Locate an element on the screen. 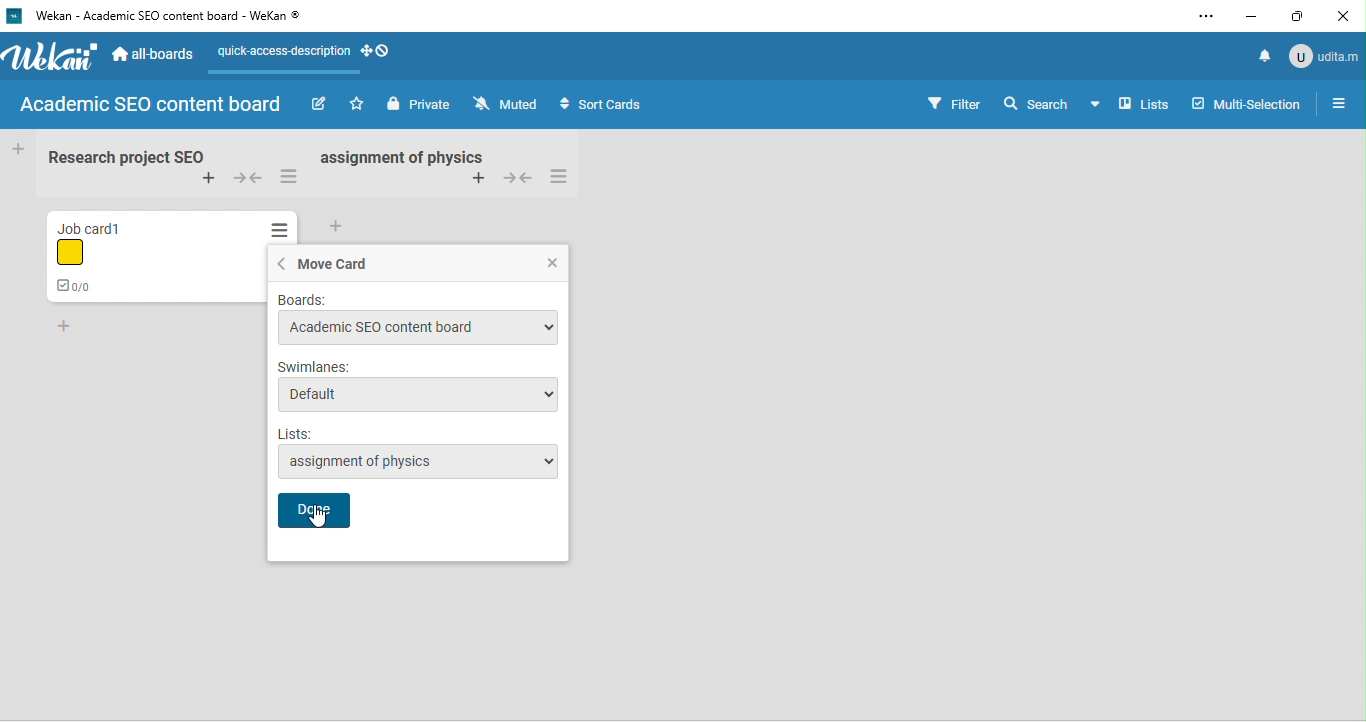  list name is located at coordinates (419, 434).